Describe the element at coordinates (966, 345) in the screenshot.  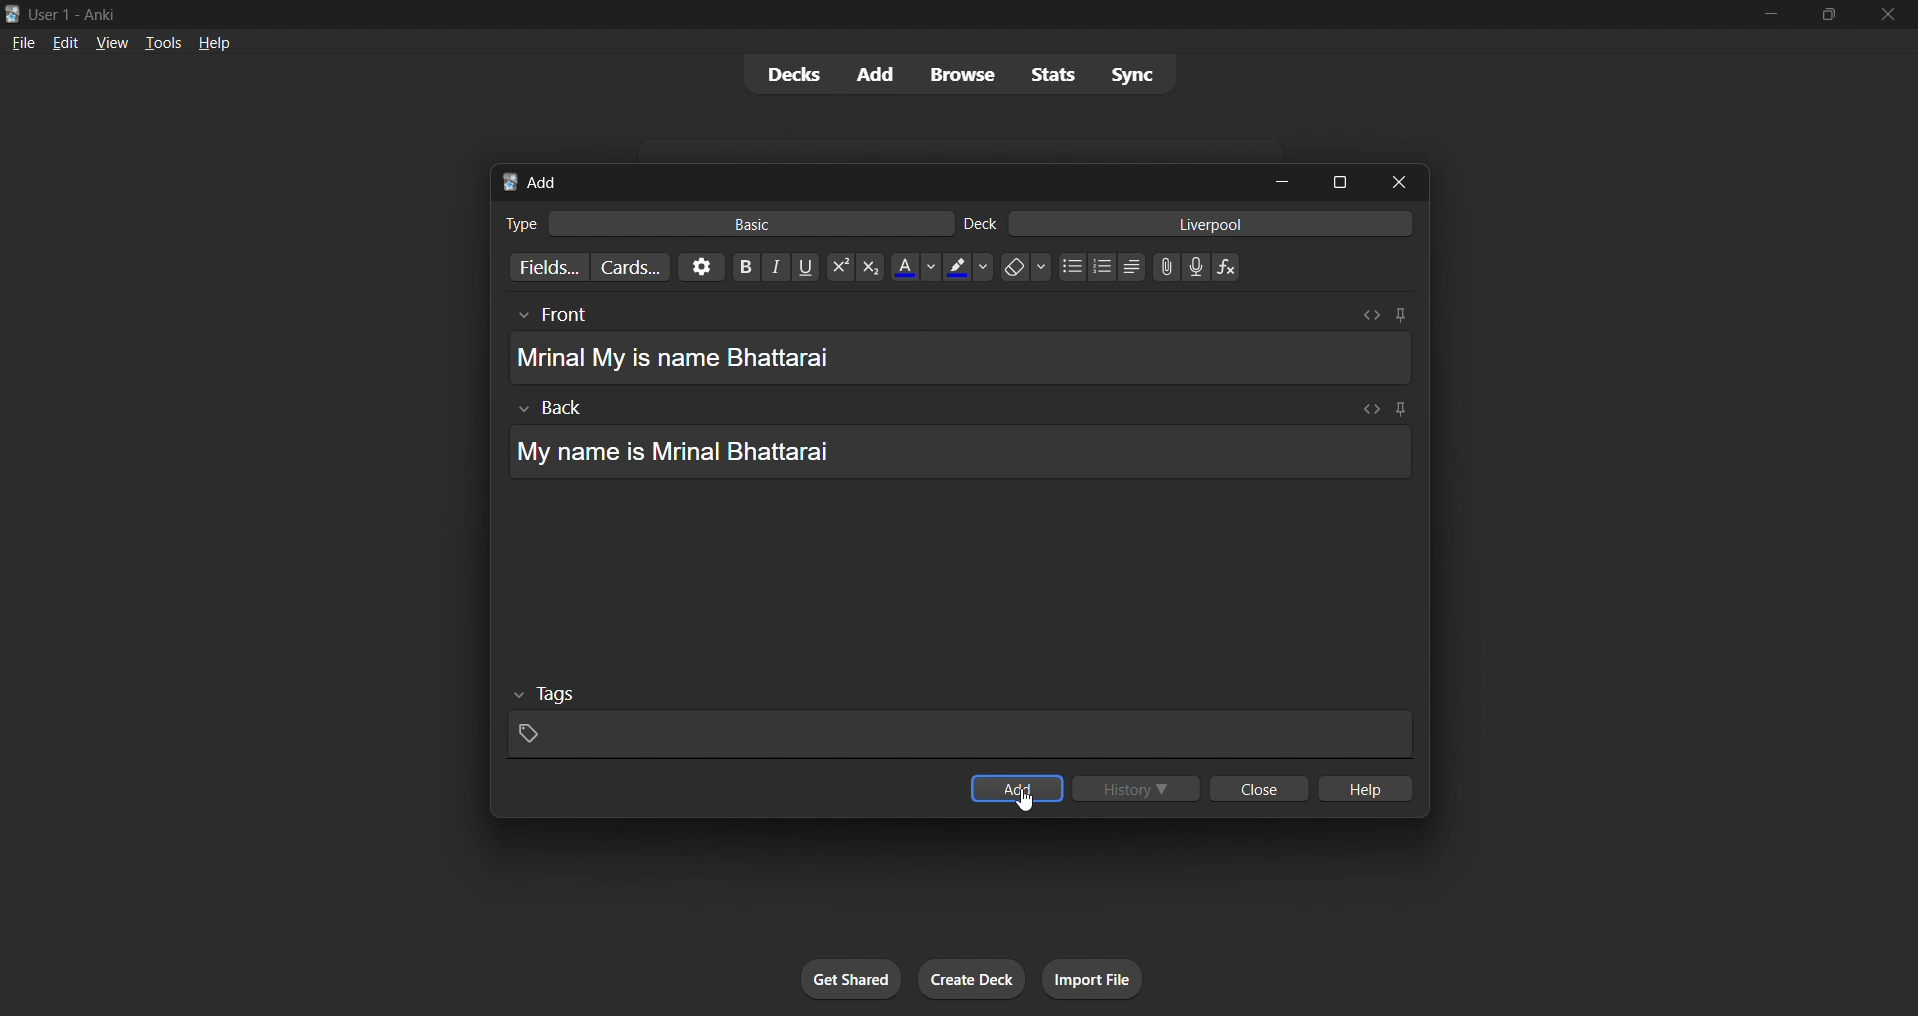
I see `Card Front input field` at that location.